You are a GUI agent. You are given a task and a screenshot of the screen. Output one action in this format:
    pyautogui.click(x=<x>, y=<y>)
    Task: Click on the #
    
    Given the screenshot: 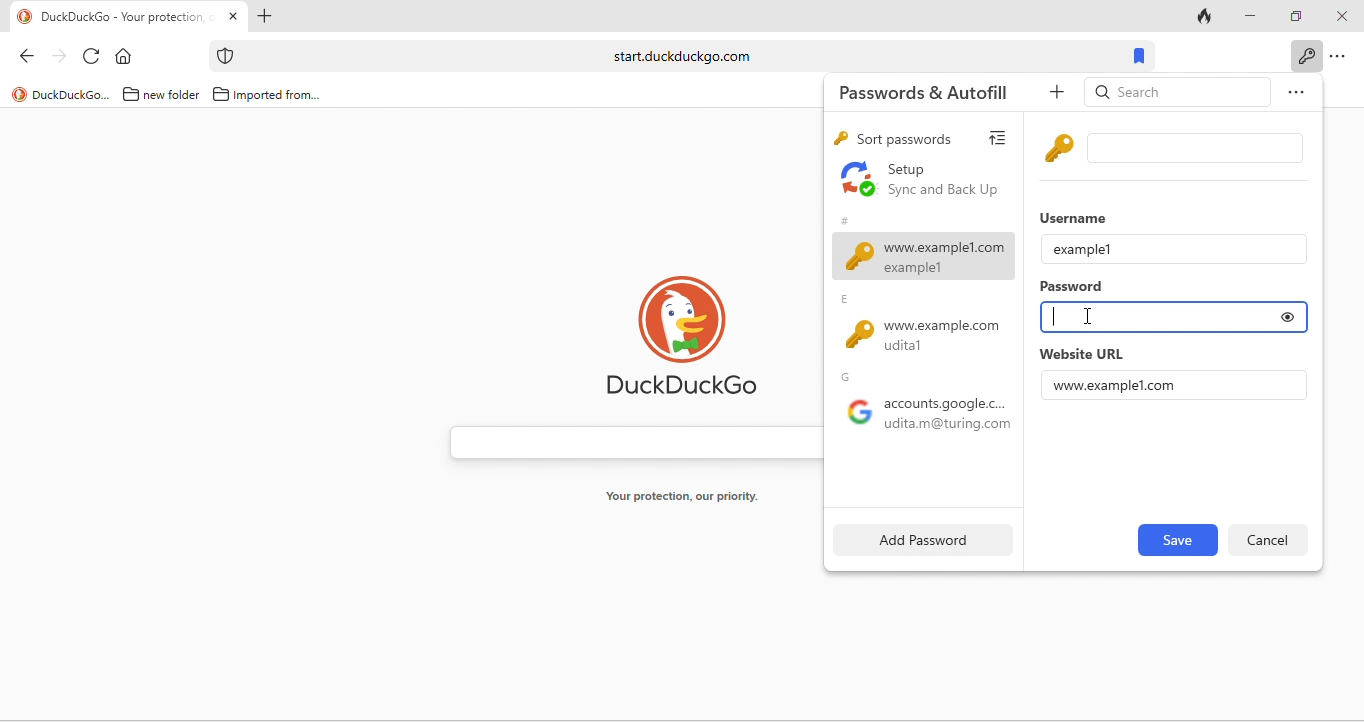 What is the action you would take?
    pyautogui.click(x=844, y=218)
    